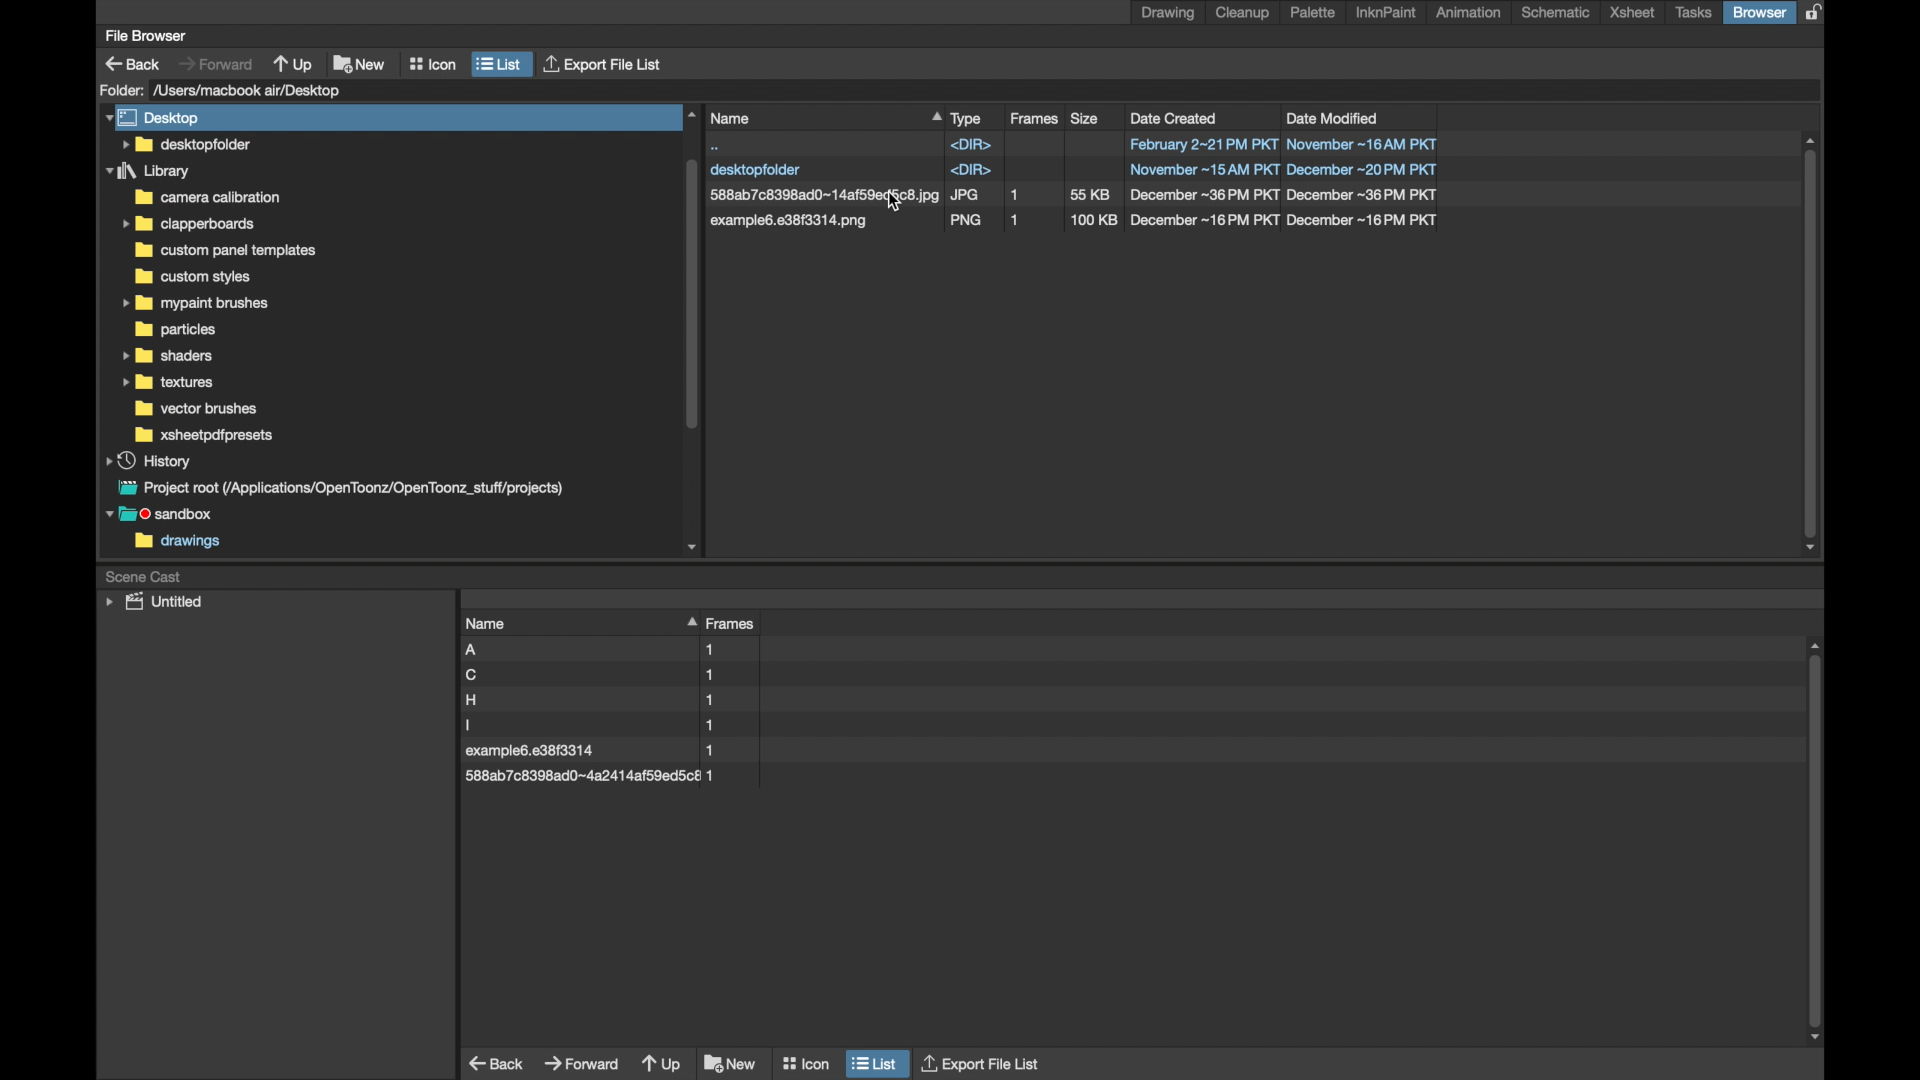 This screenshot has height=1080, width=1920. What do you see at coordinates (590, 775) in the screenshot?
I see `file` at bounding box center [590, 775].